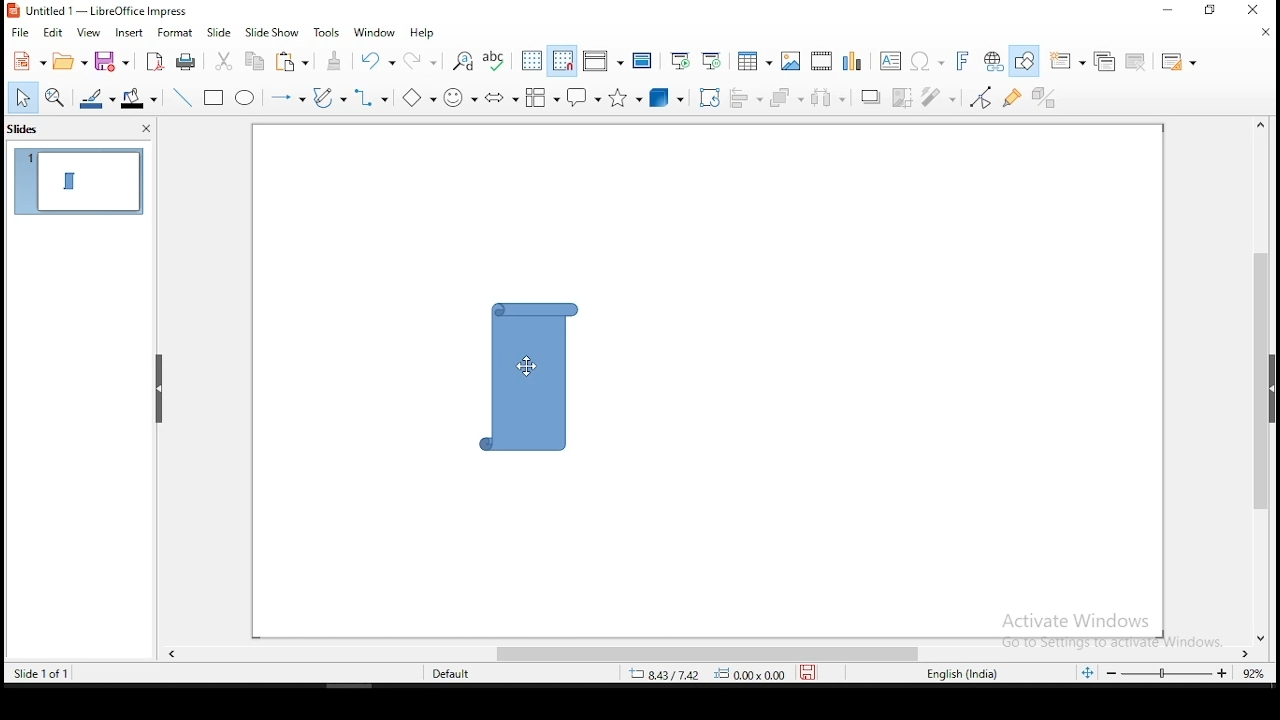 Image resolution: width=1280 pixels, height=720 pixels. Describe the element at coordinates (528, 365) in the screenshot. I see `mouse pointer` at that location.